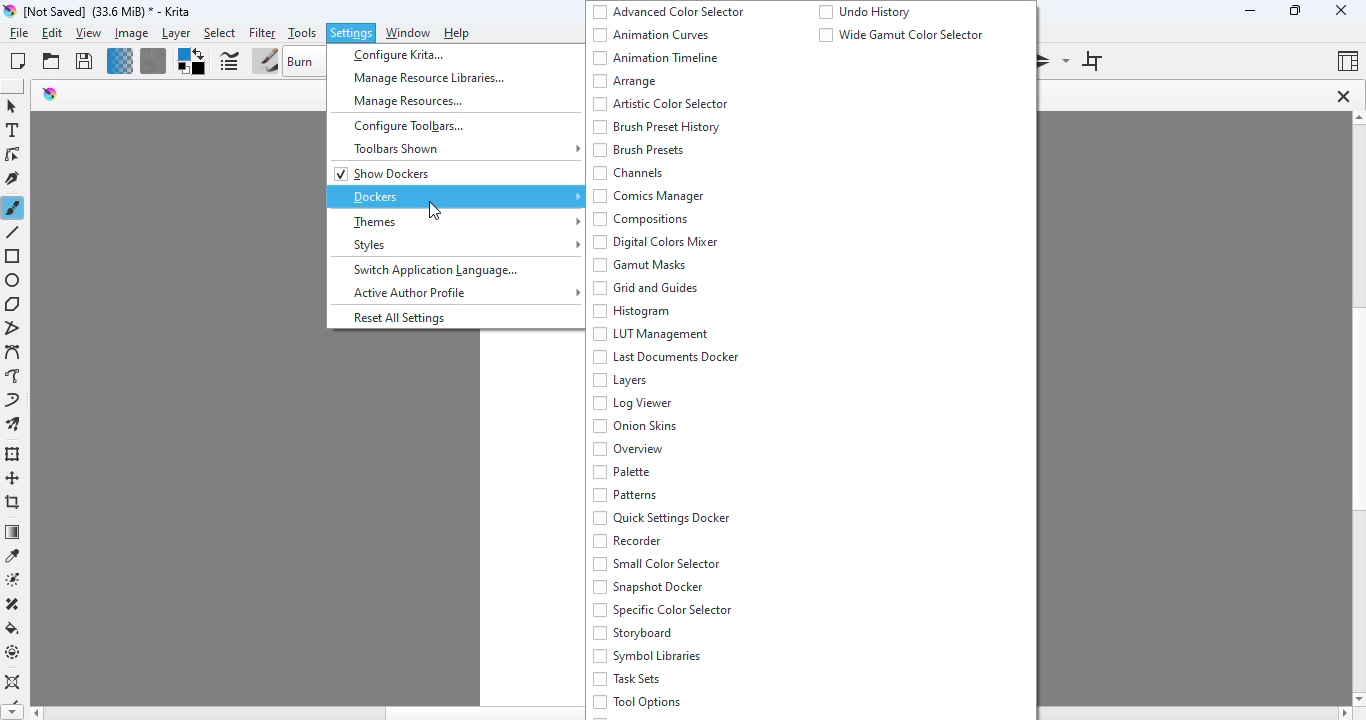 The width and height of the screenshot is (1366, 720). I want to click on styles, so click(463, 244).